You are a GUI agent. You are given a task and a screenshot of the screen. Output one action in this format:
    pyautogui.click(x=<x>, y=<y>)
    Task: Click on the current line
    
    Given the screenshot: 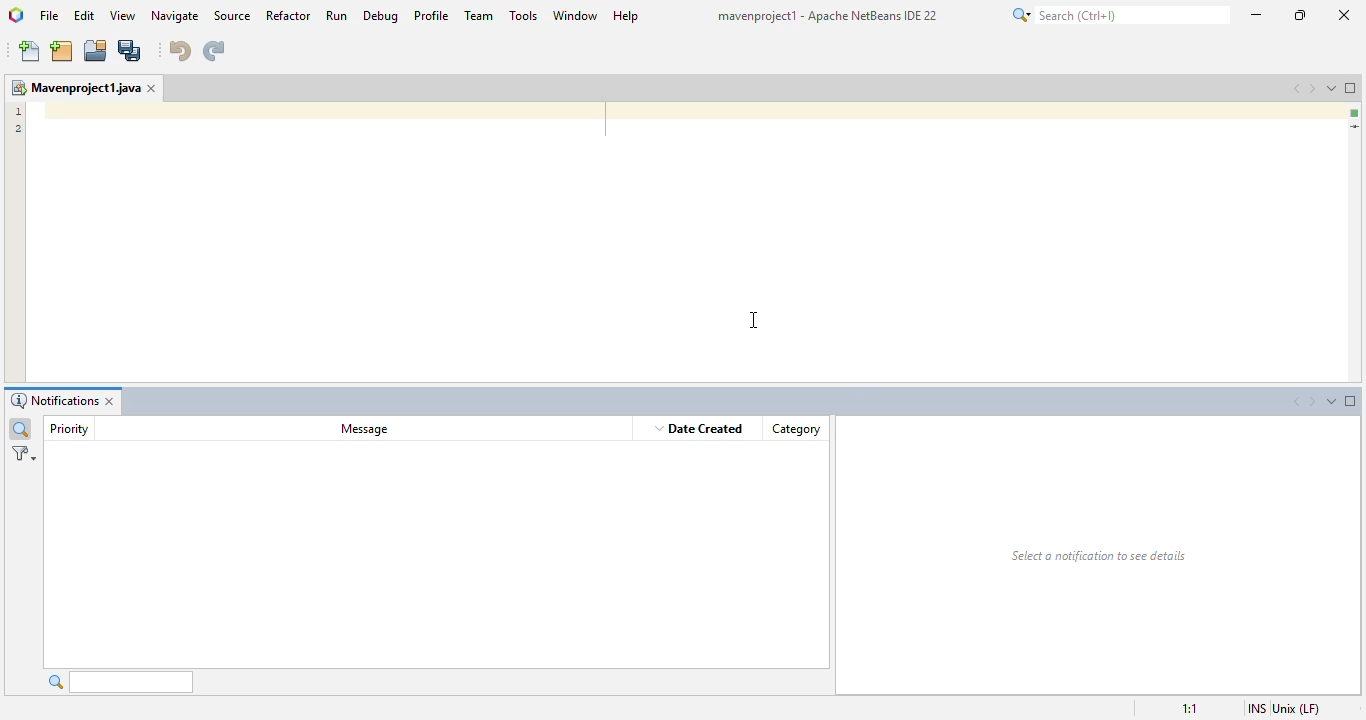 What is the action you would take?
    pyautogui.click(x=1354, y=127)
    